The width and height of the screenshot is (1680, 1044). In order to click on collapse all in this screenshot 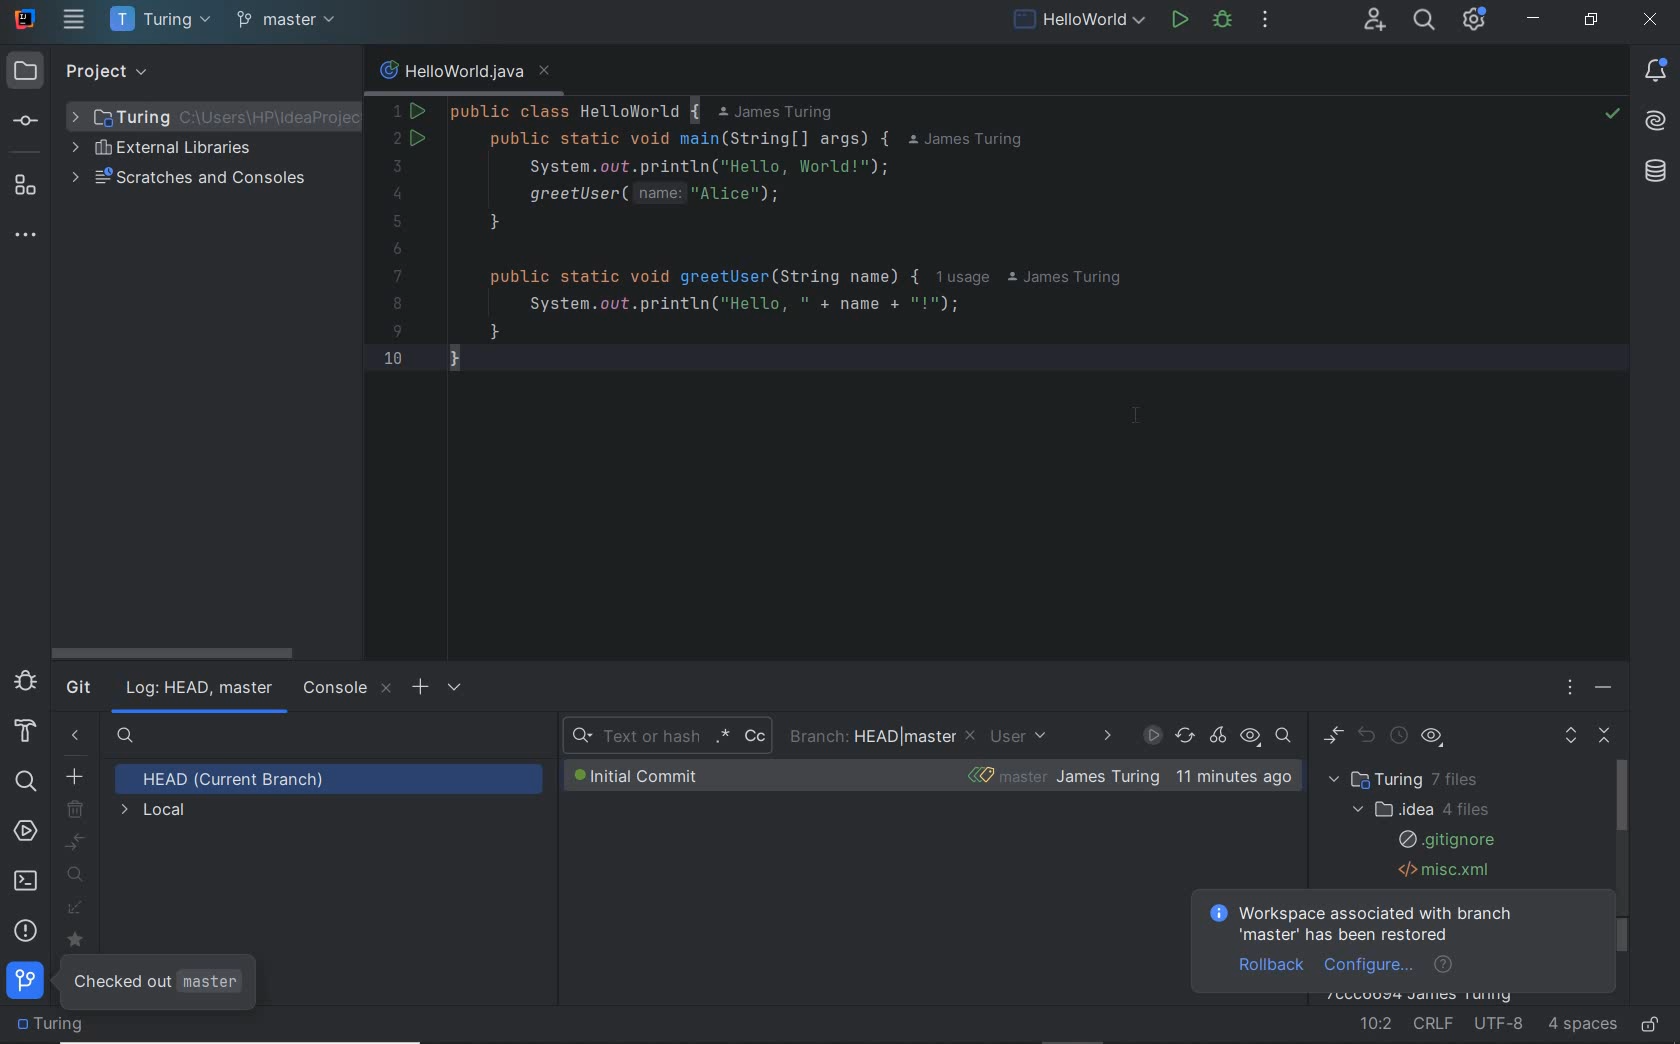, I will do `click(1607, 737)`.